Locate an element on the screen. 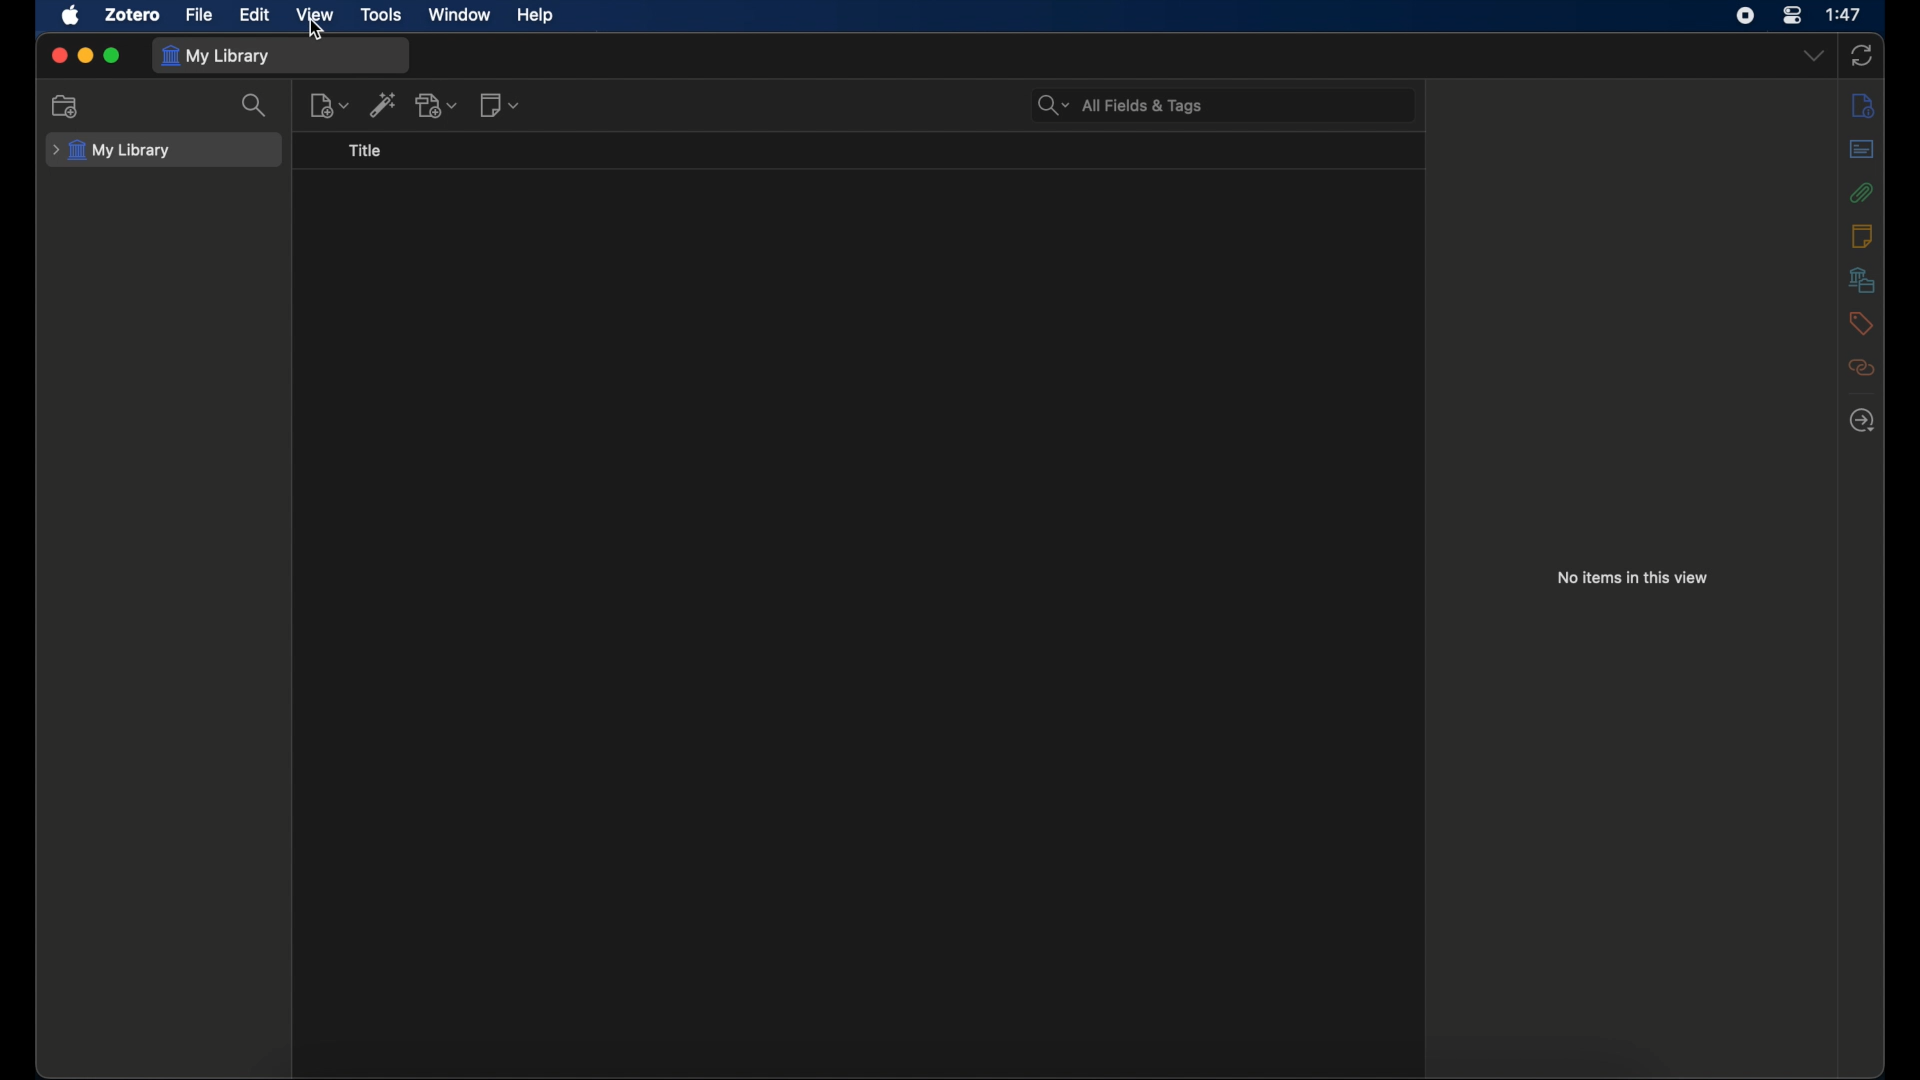  sync is located at coordinates (1862, 55).